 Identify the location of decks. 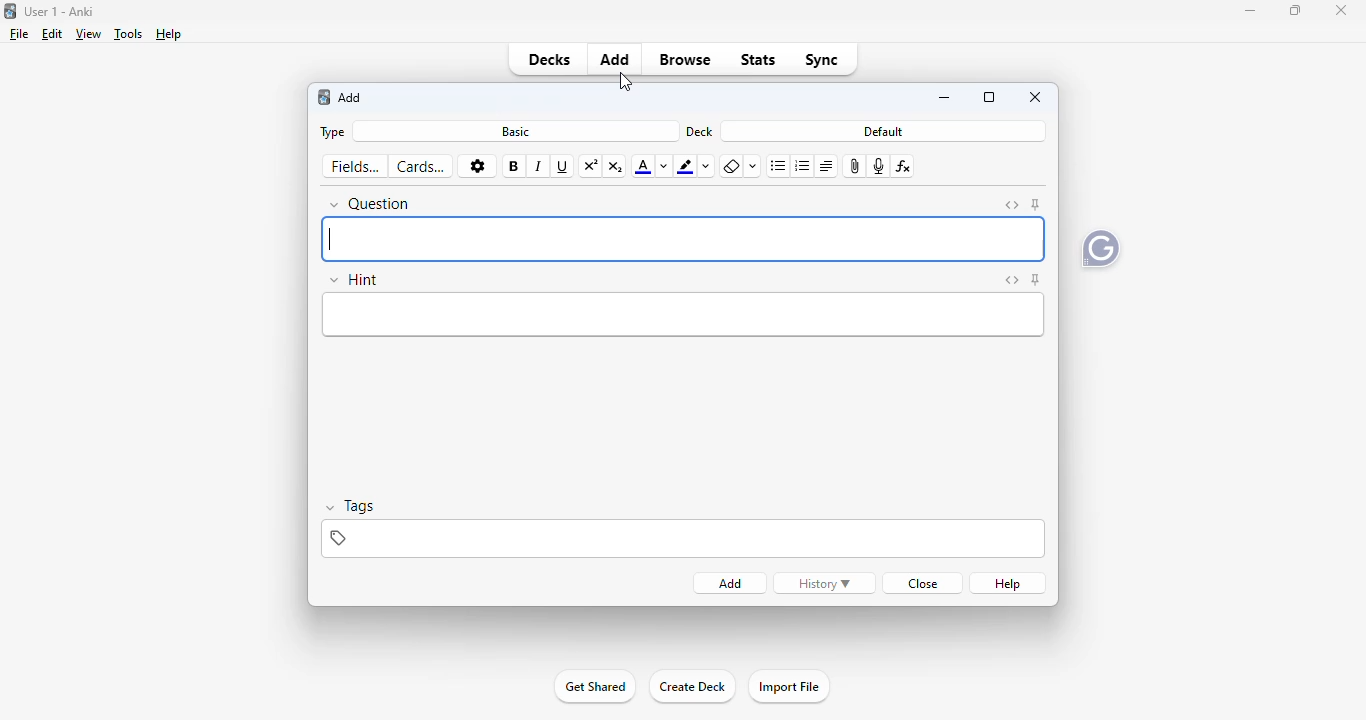
(549, 59).